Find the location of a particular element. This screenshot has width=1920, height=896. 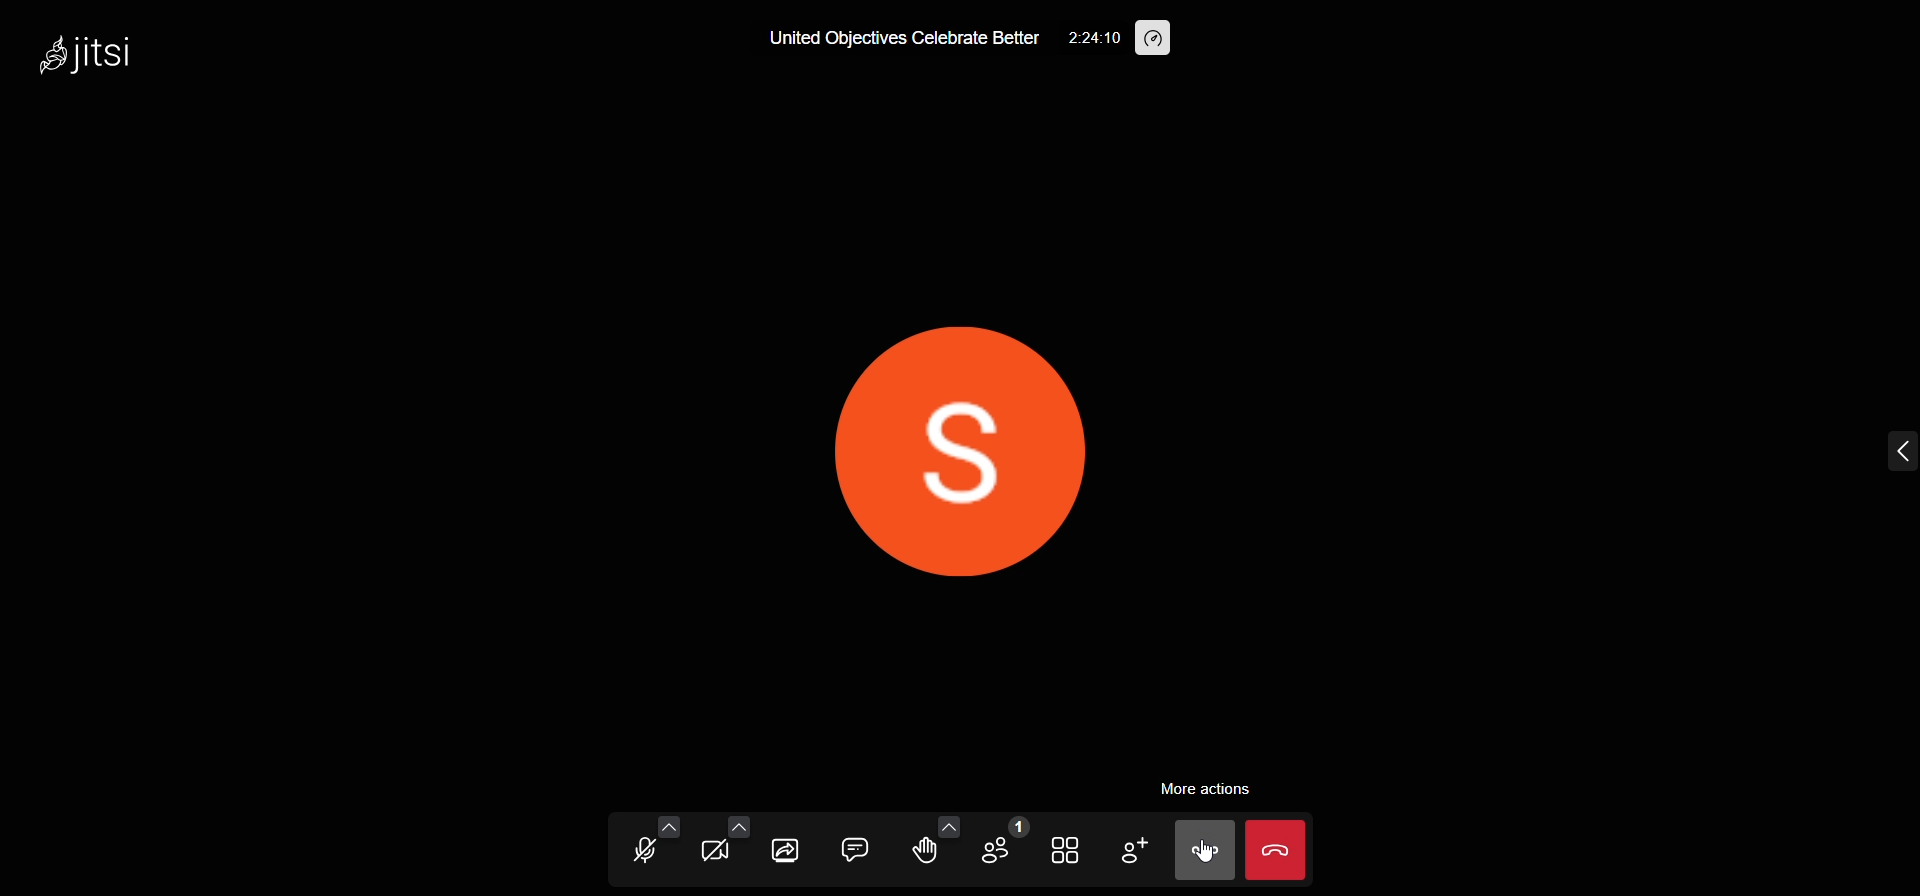

2:24:10 is located at coordinates (1093, 37).